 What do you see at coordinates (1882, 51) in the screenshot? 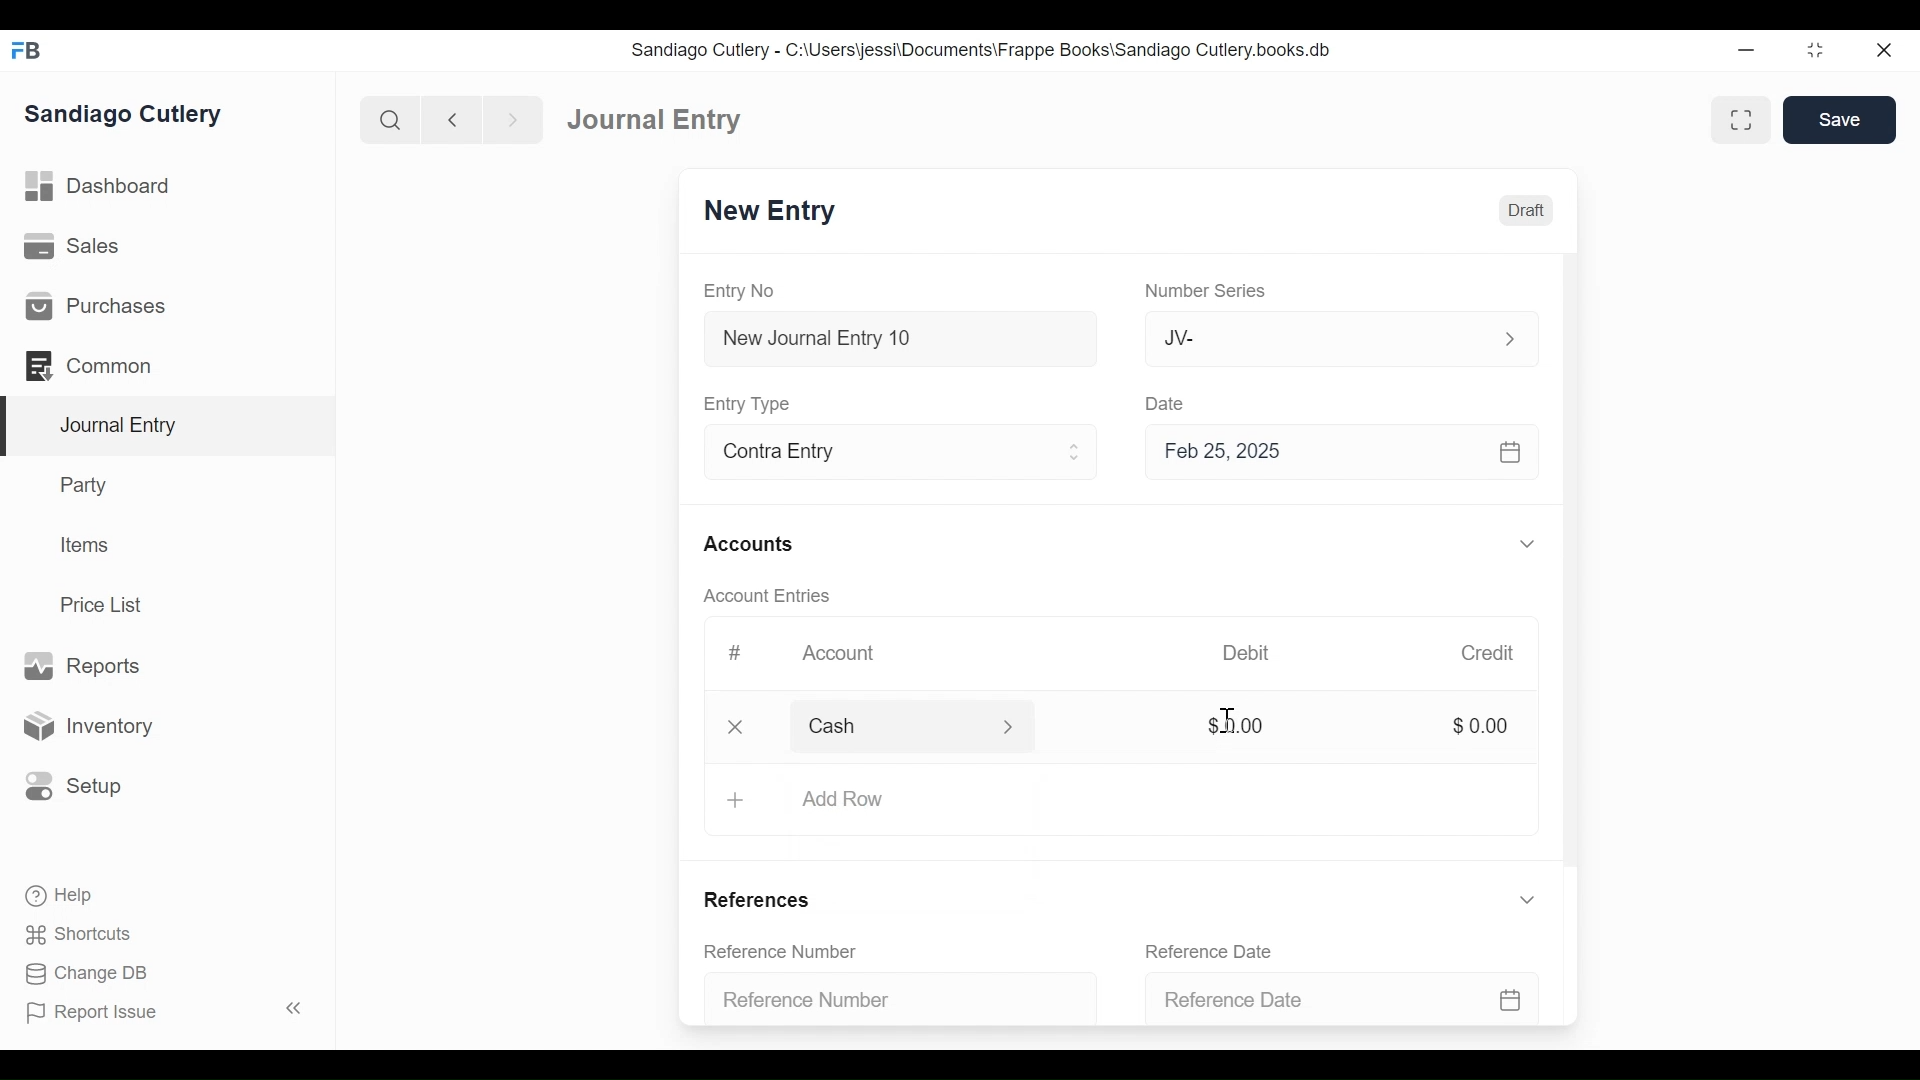
I see `Close` at bounding box center [1882, 51].